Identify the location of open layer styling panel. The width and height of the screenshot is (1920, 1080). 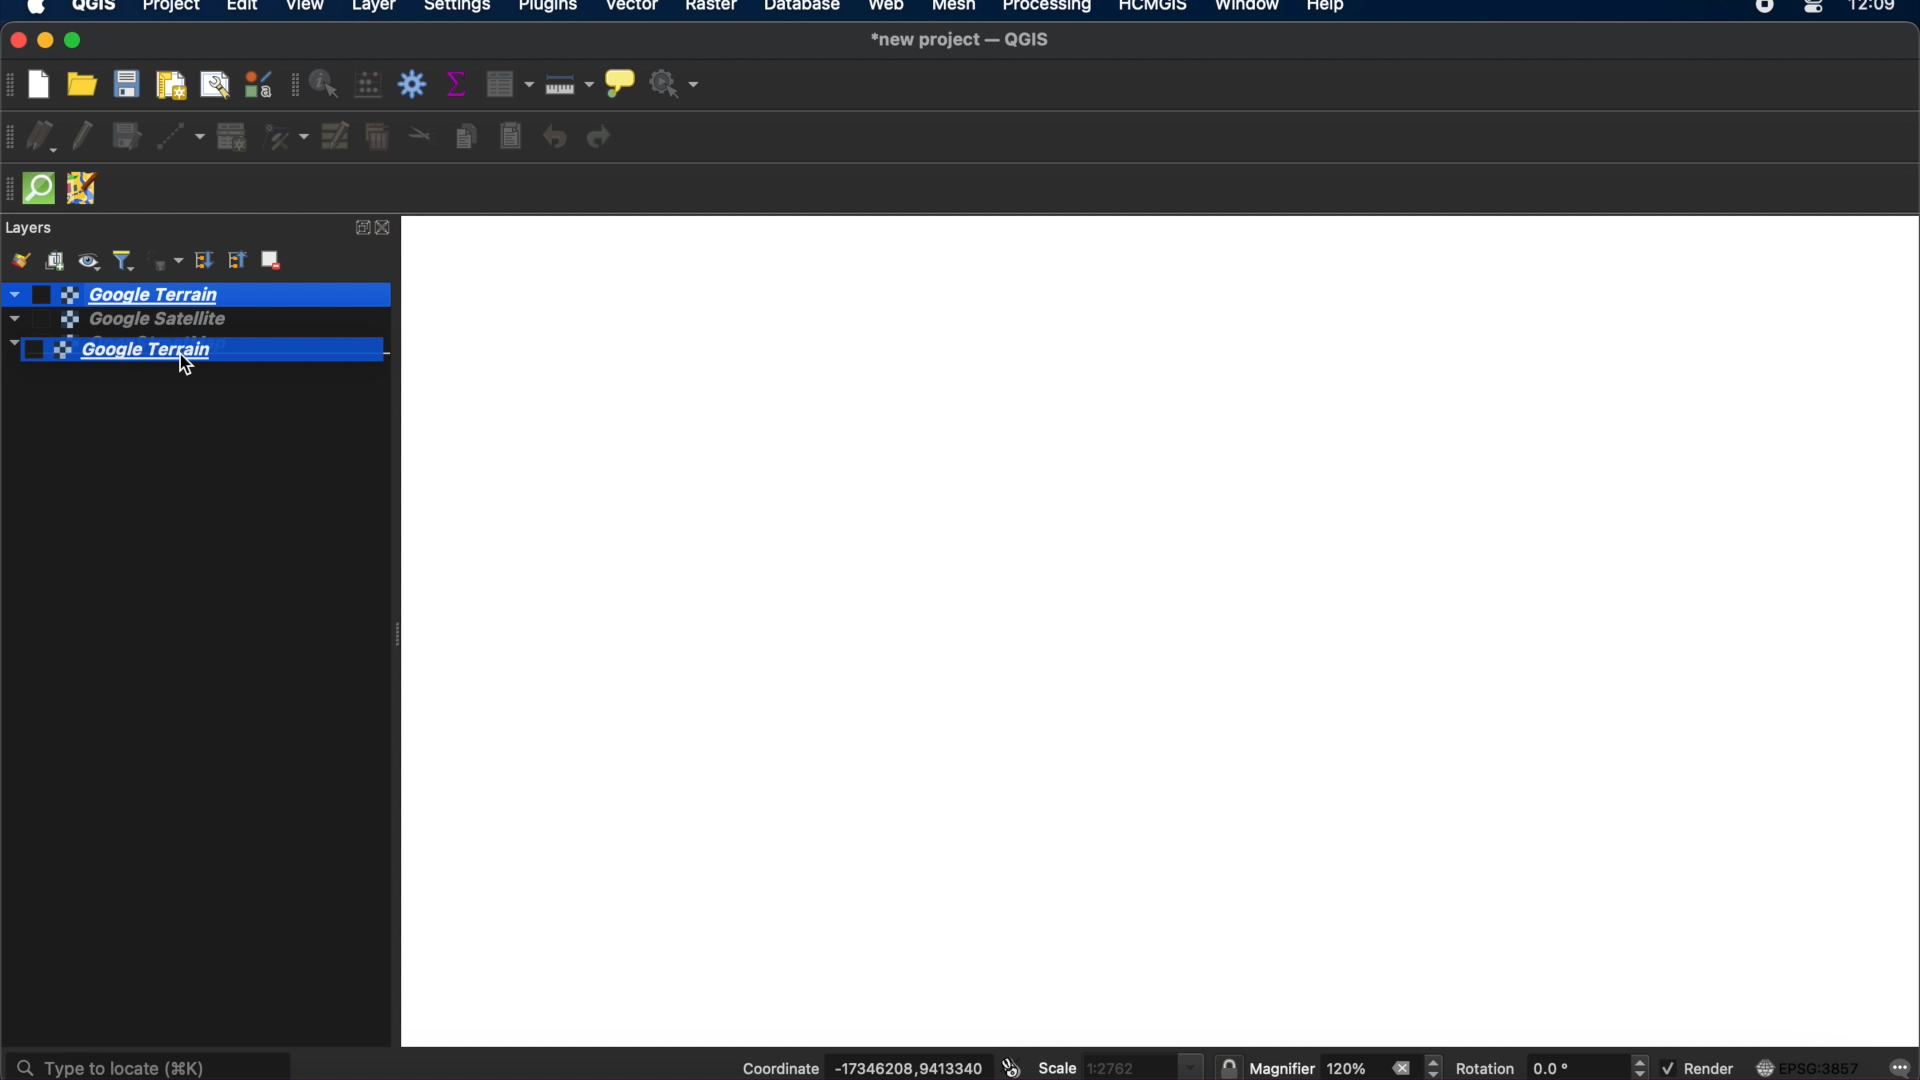
(19, 260).